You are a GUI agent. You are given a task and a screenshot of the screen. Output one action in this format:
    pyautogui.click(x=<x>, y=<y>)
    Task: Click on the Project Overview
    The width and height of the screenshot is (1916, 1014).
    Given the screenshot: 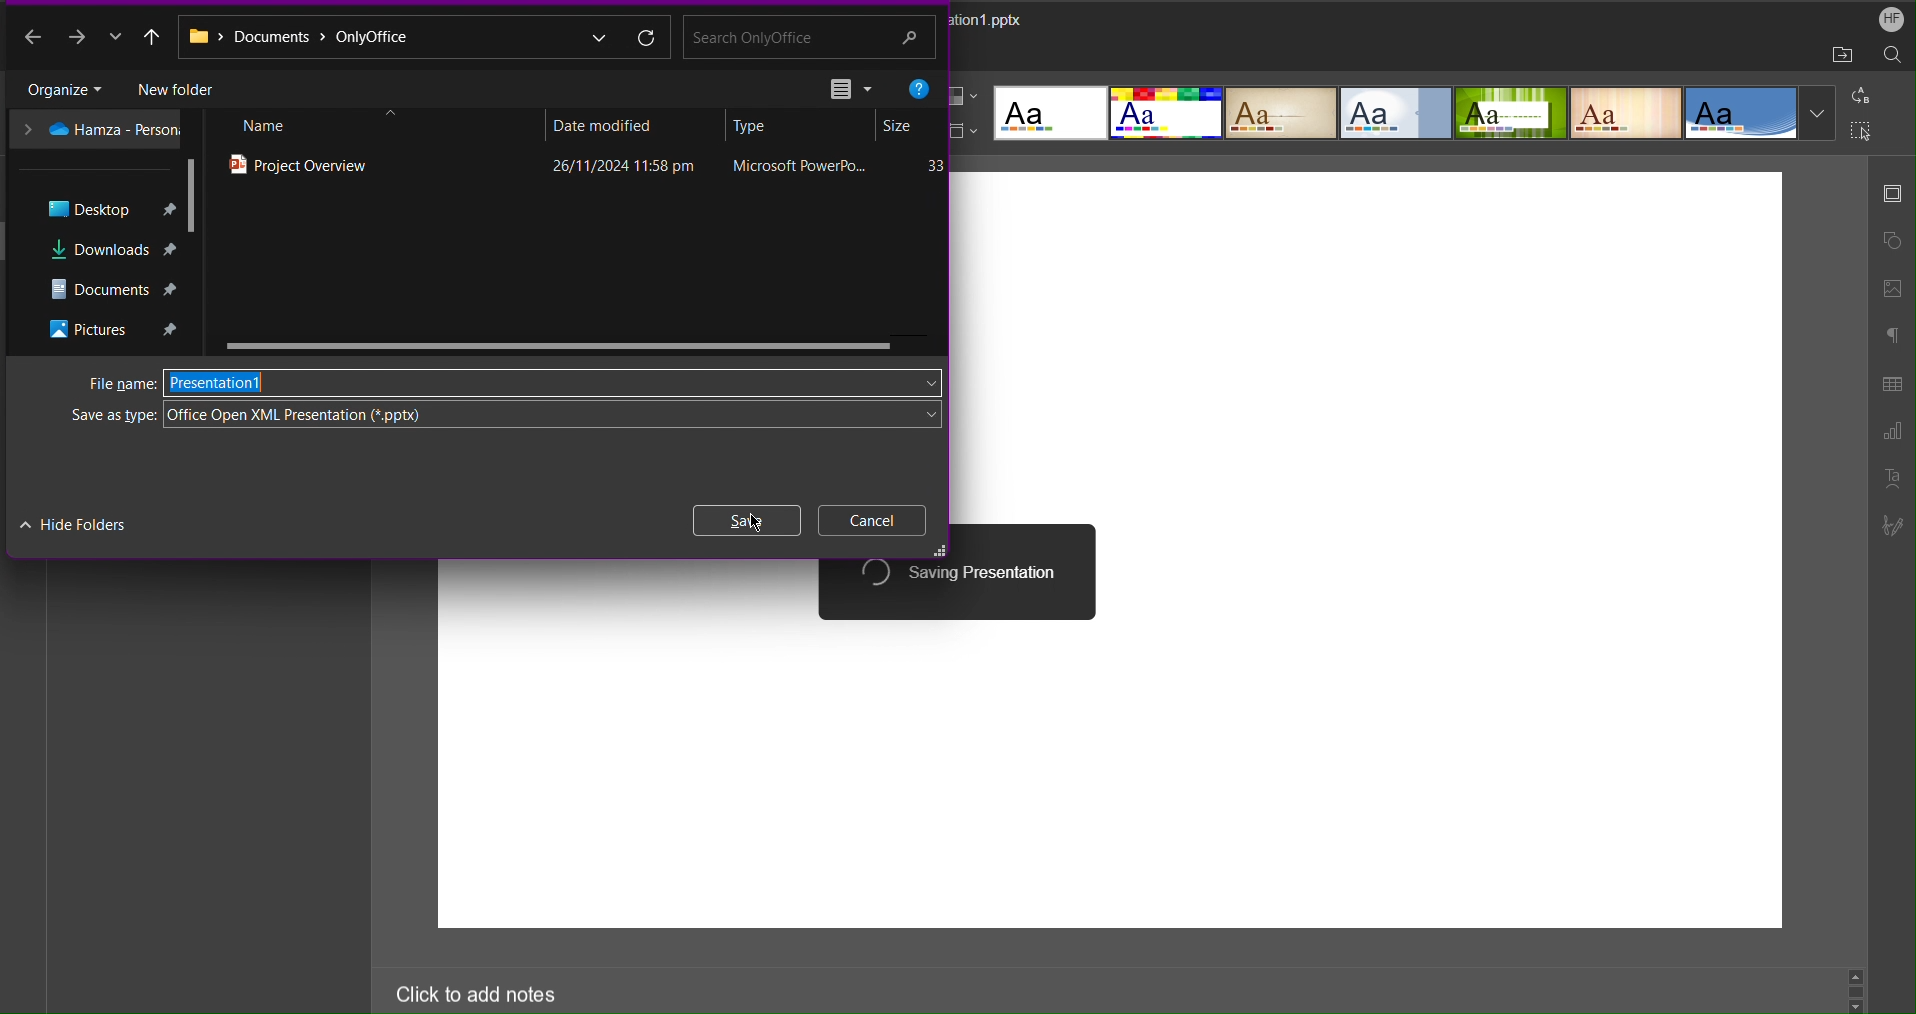 What is the action you would take?
    pyautogui.click(x=583, y=164)
    